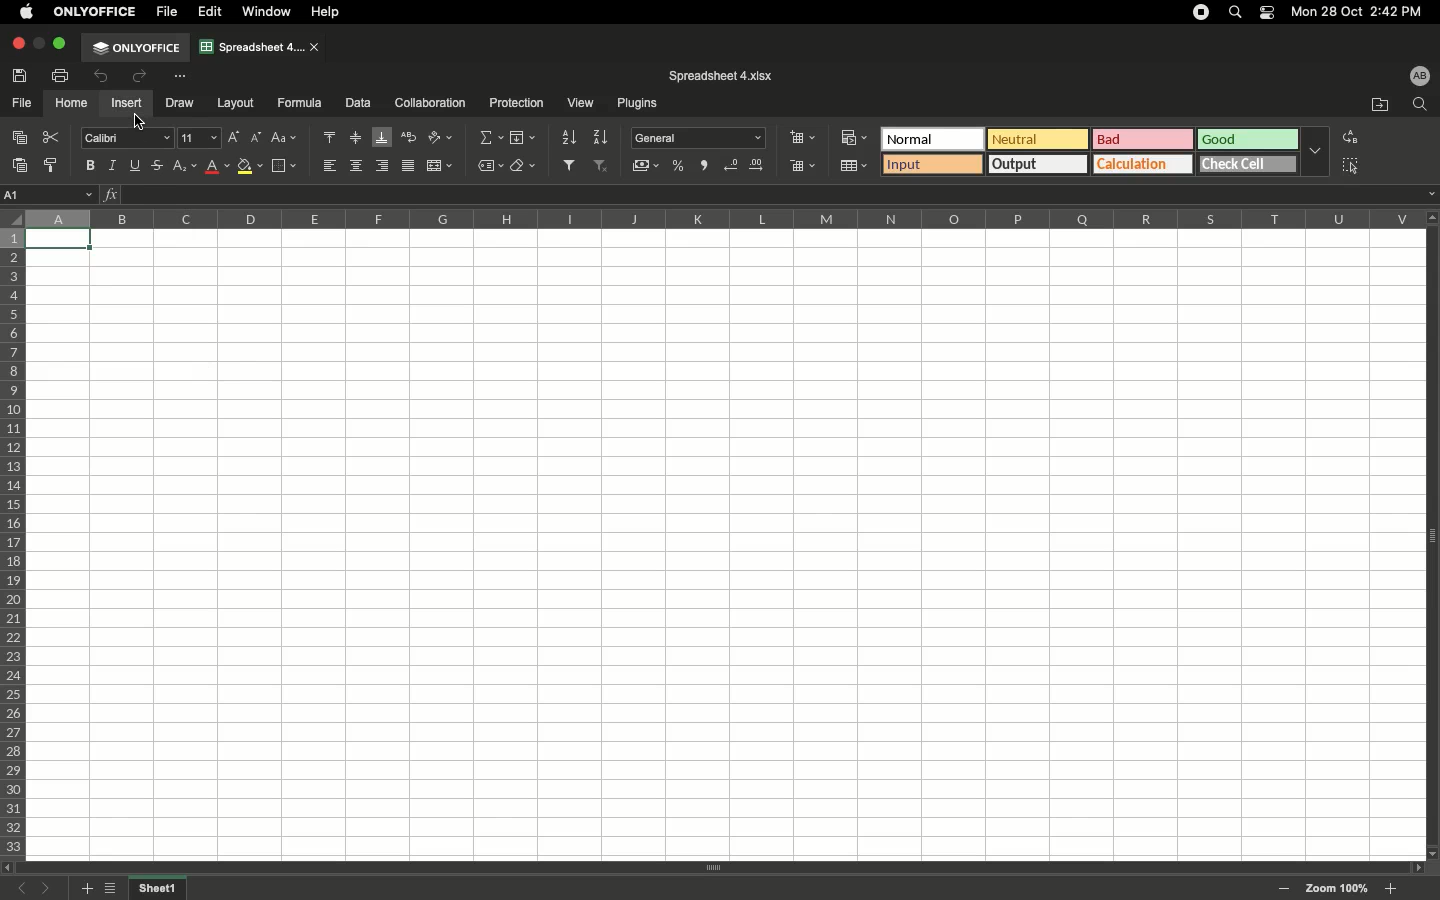 The height and width of the screenshot is (900, 1440). I want to click on Bad, so click(1144, 138).